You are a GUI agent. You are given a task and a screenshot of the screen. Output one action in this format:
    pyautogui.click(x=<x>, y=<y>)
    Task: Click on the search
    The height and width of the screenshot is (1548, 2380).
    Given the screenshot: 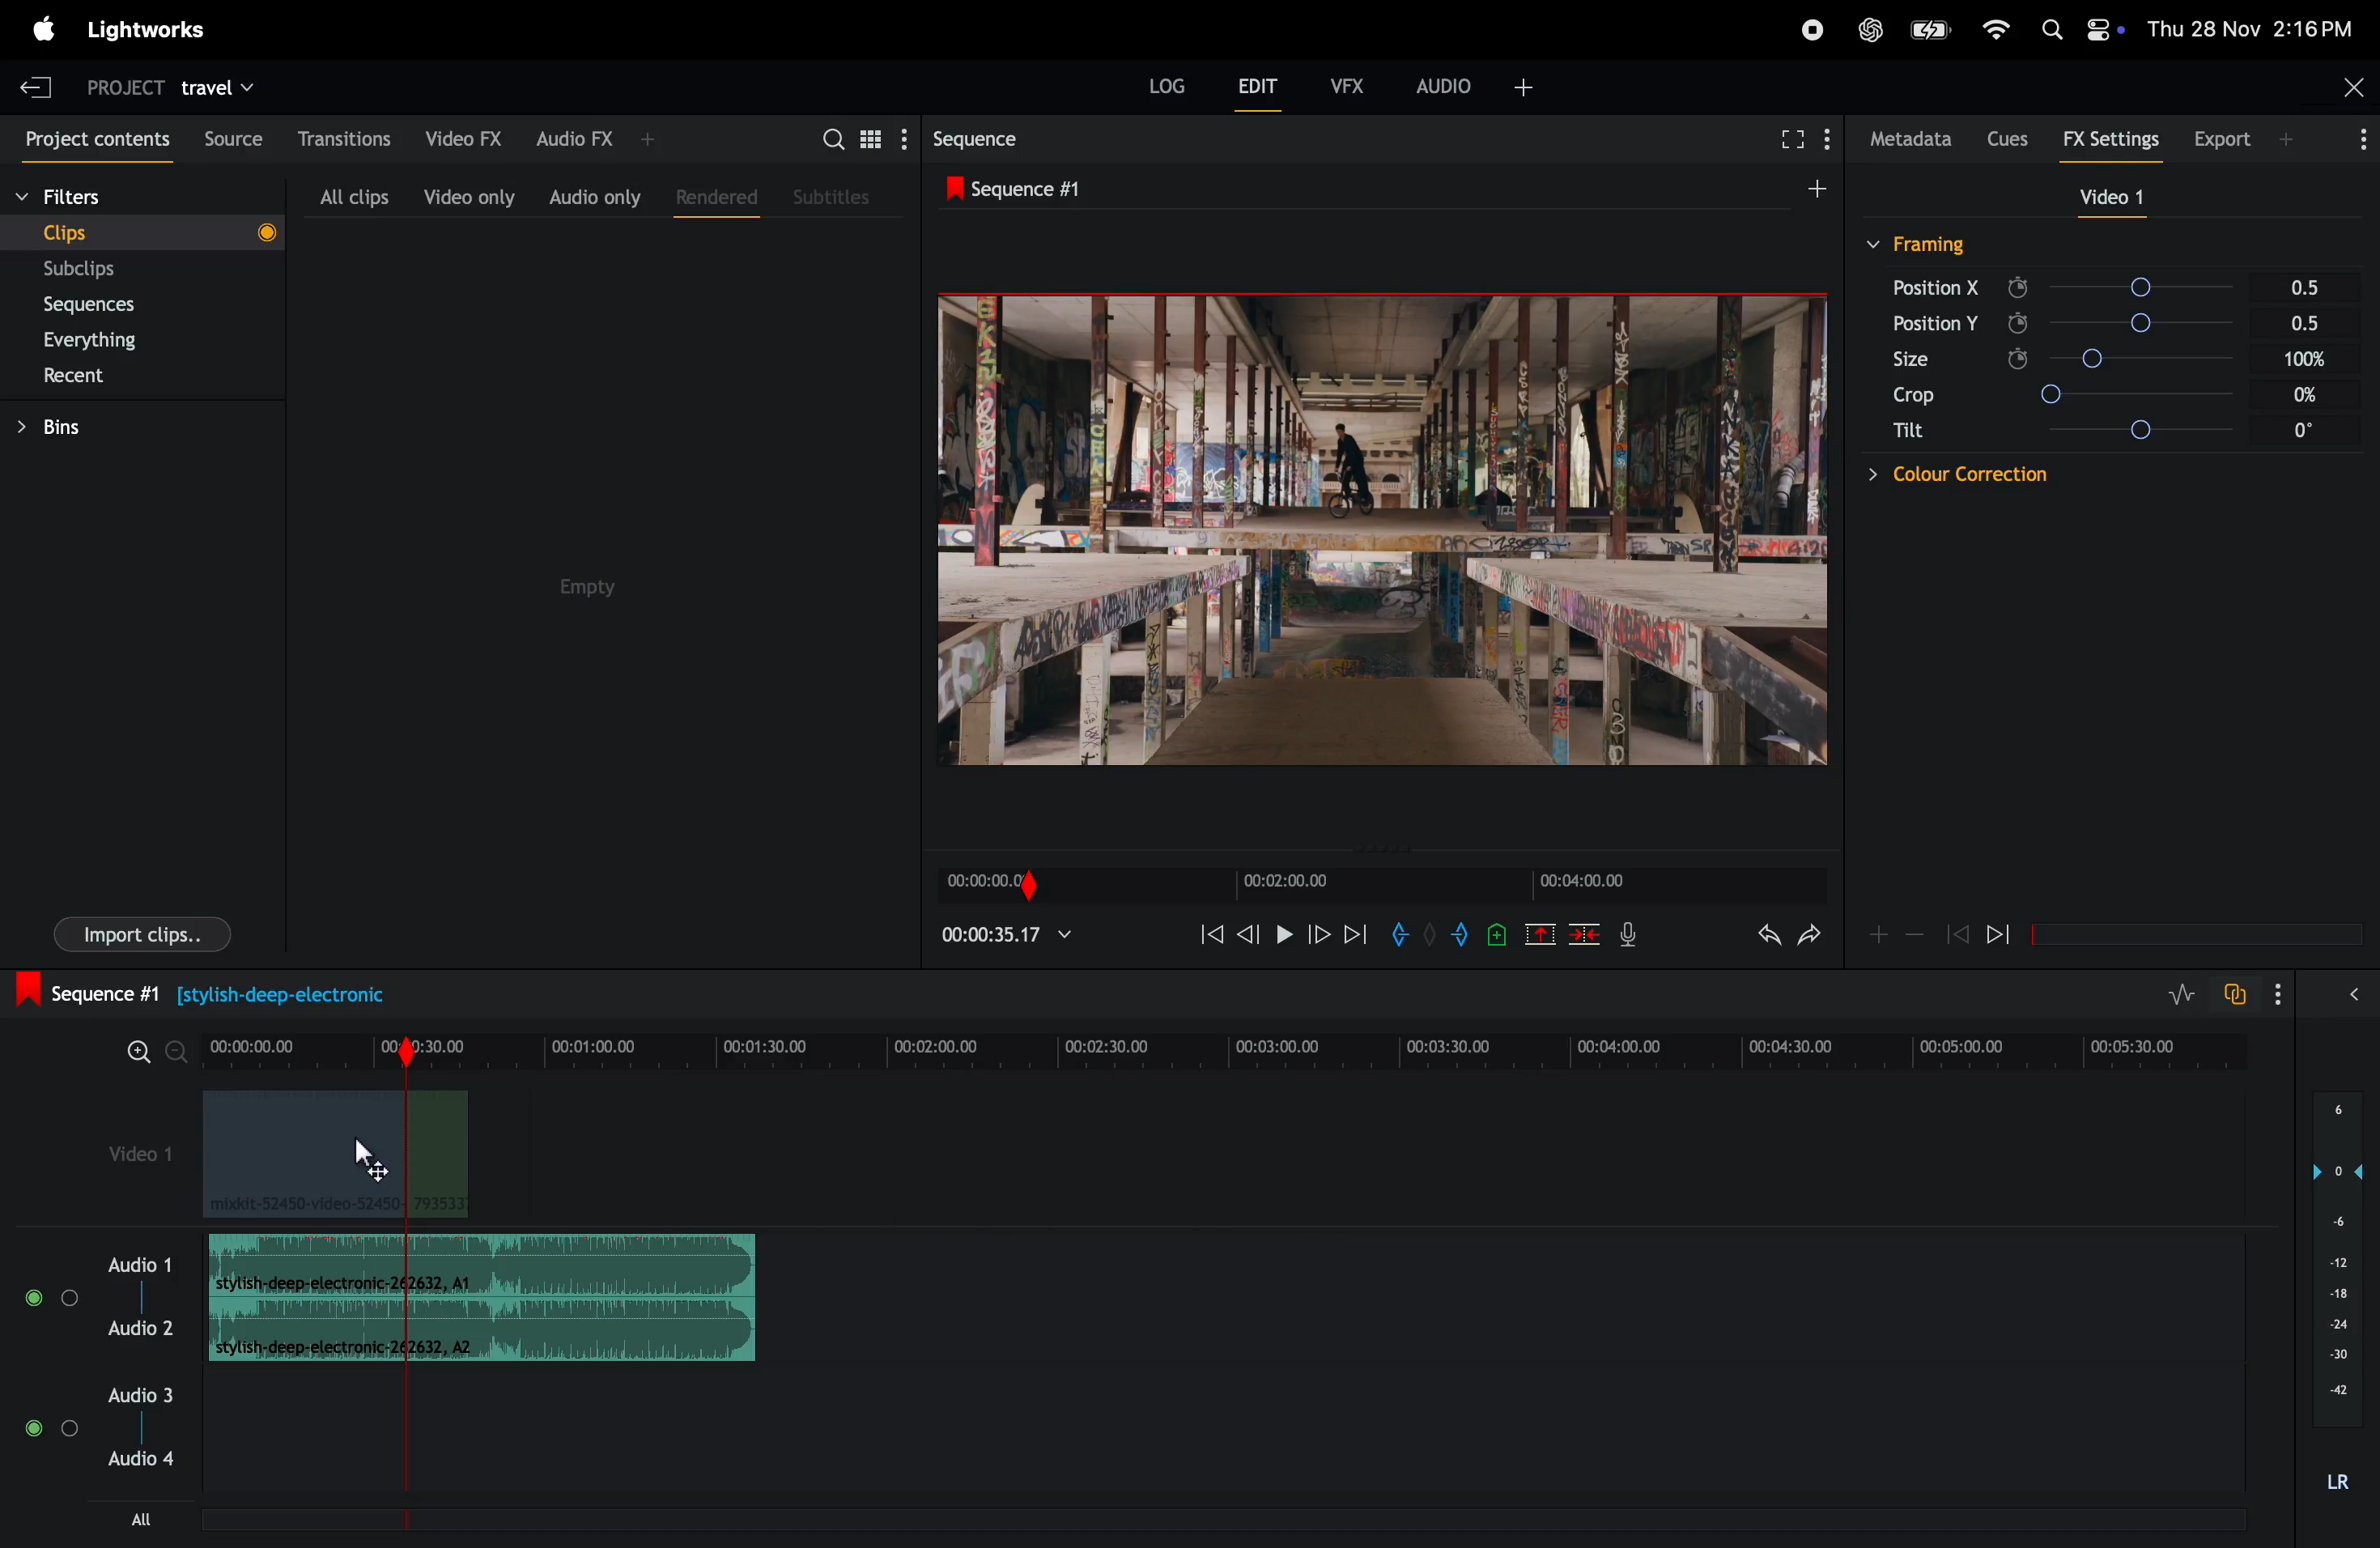 What is the action you would take?
    pyautogui.click(x=859, y=137)
    